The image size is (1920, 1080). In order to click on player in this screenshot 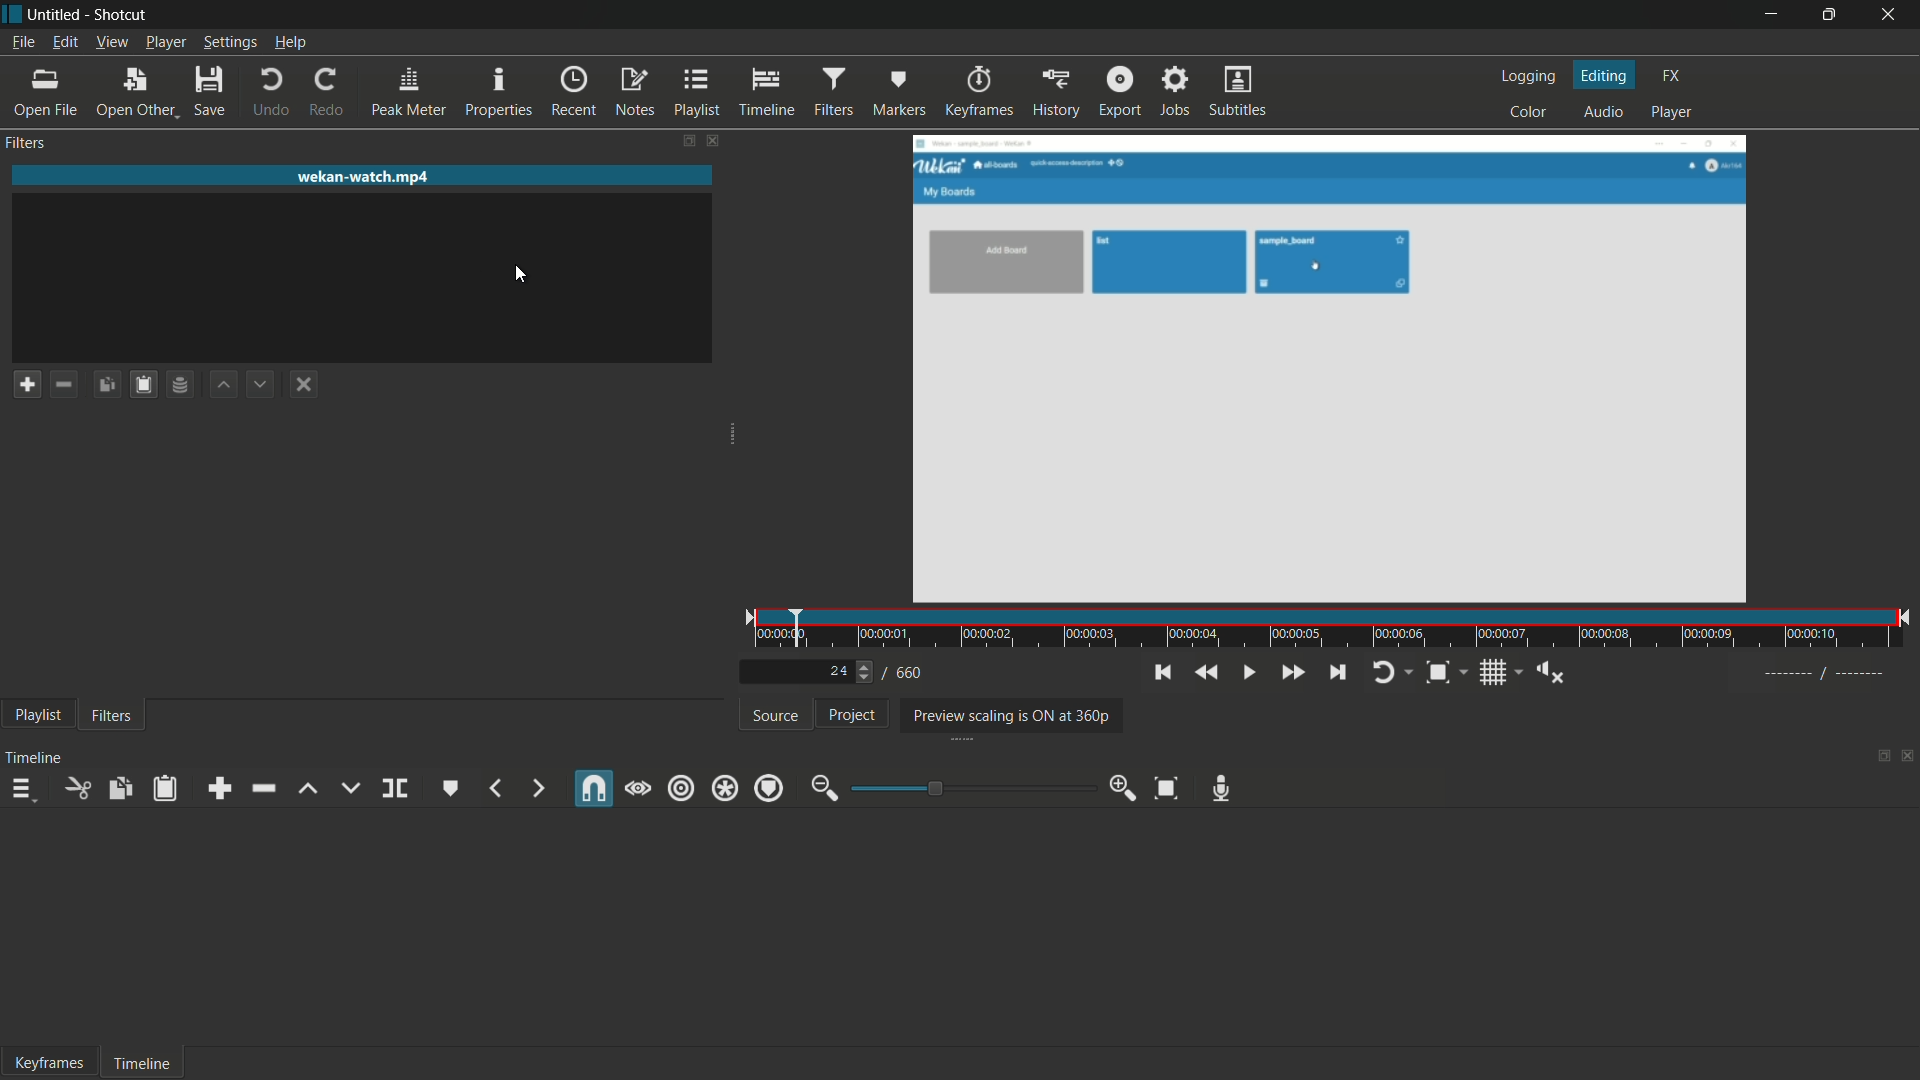, I will do `click(1671, 113)`.